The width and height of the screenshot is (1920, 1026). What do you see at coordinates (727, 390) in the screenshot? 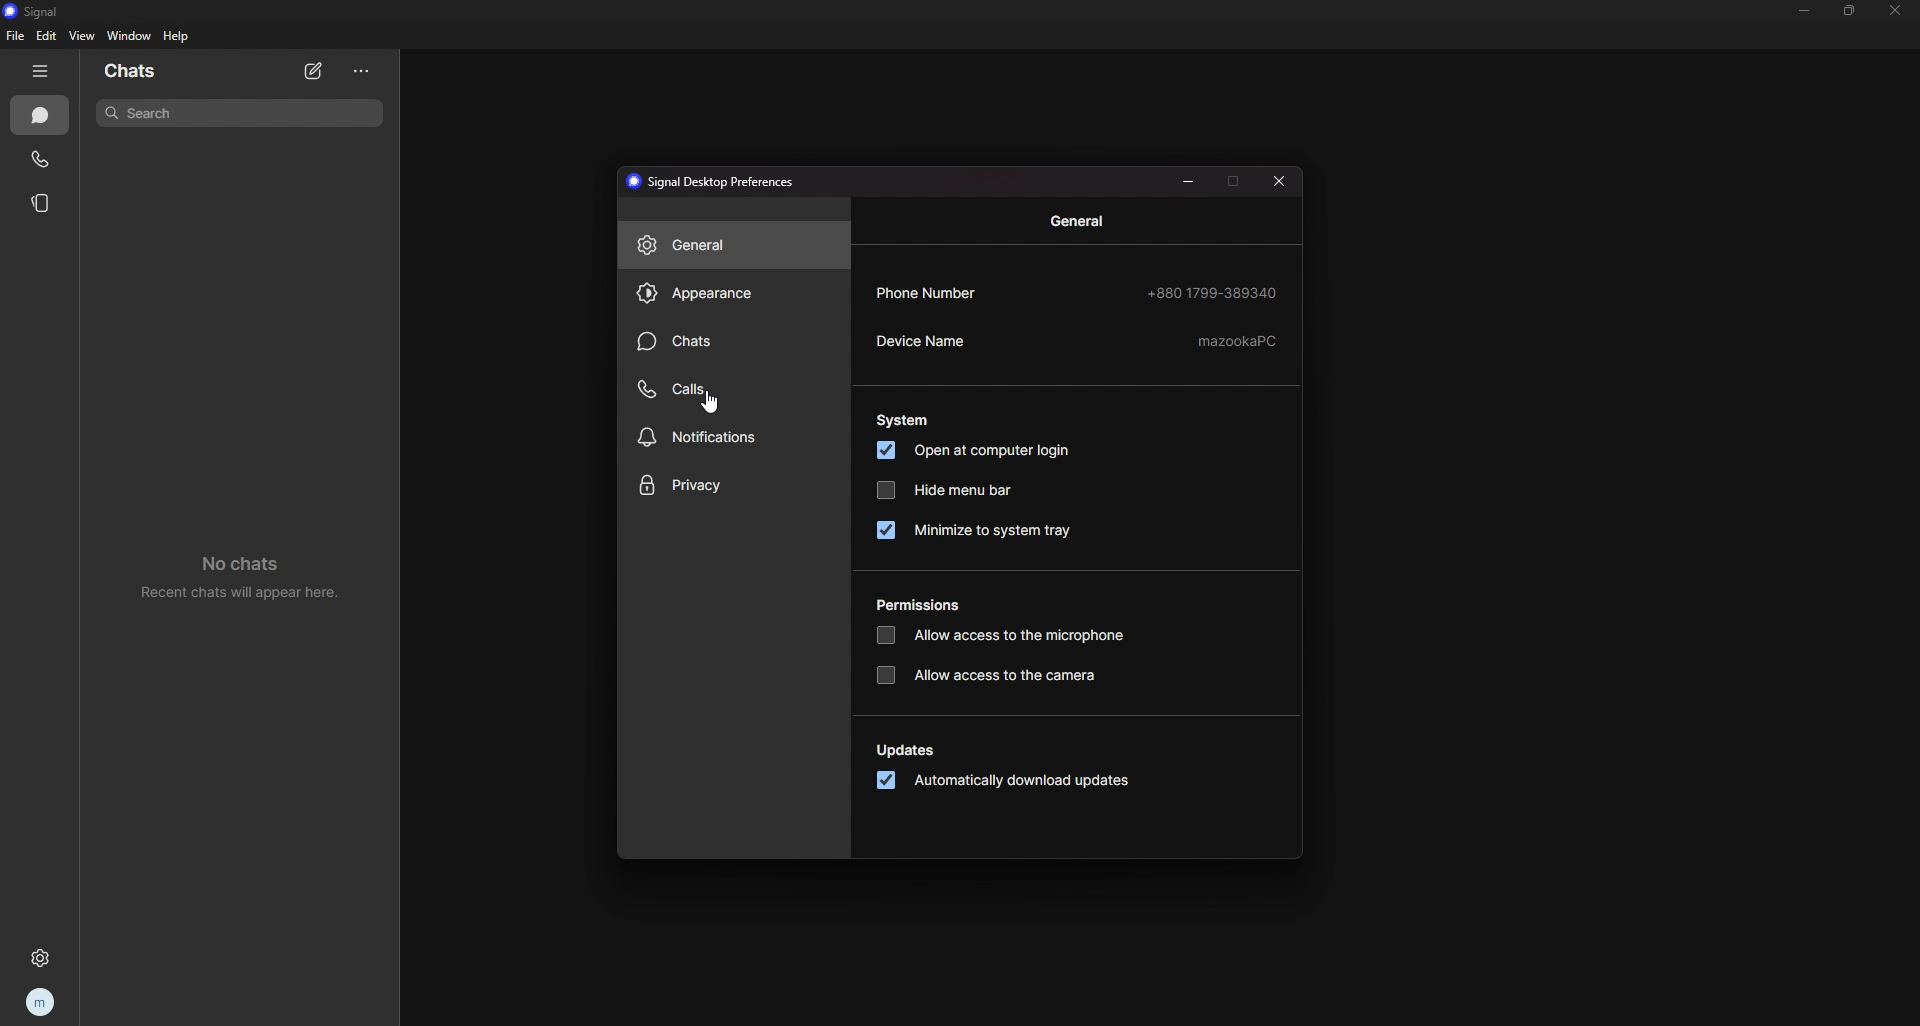
I see `calls` at bounding box center [727, 390].